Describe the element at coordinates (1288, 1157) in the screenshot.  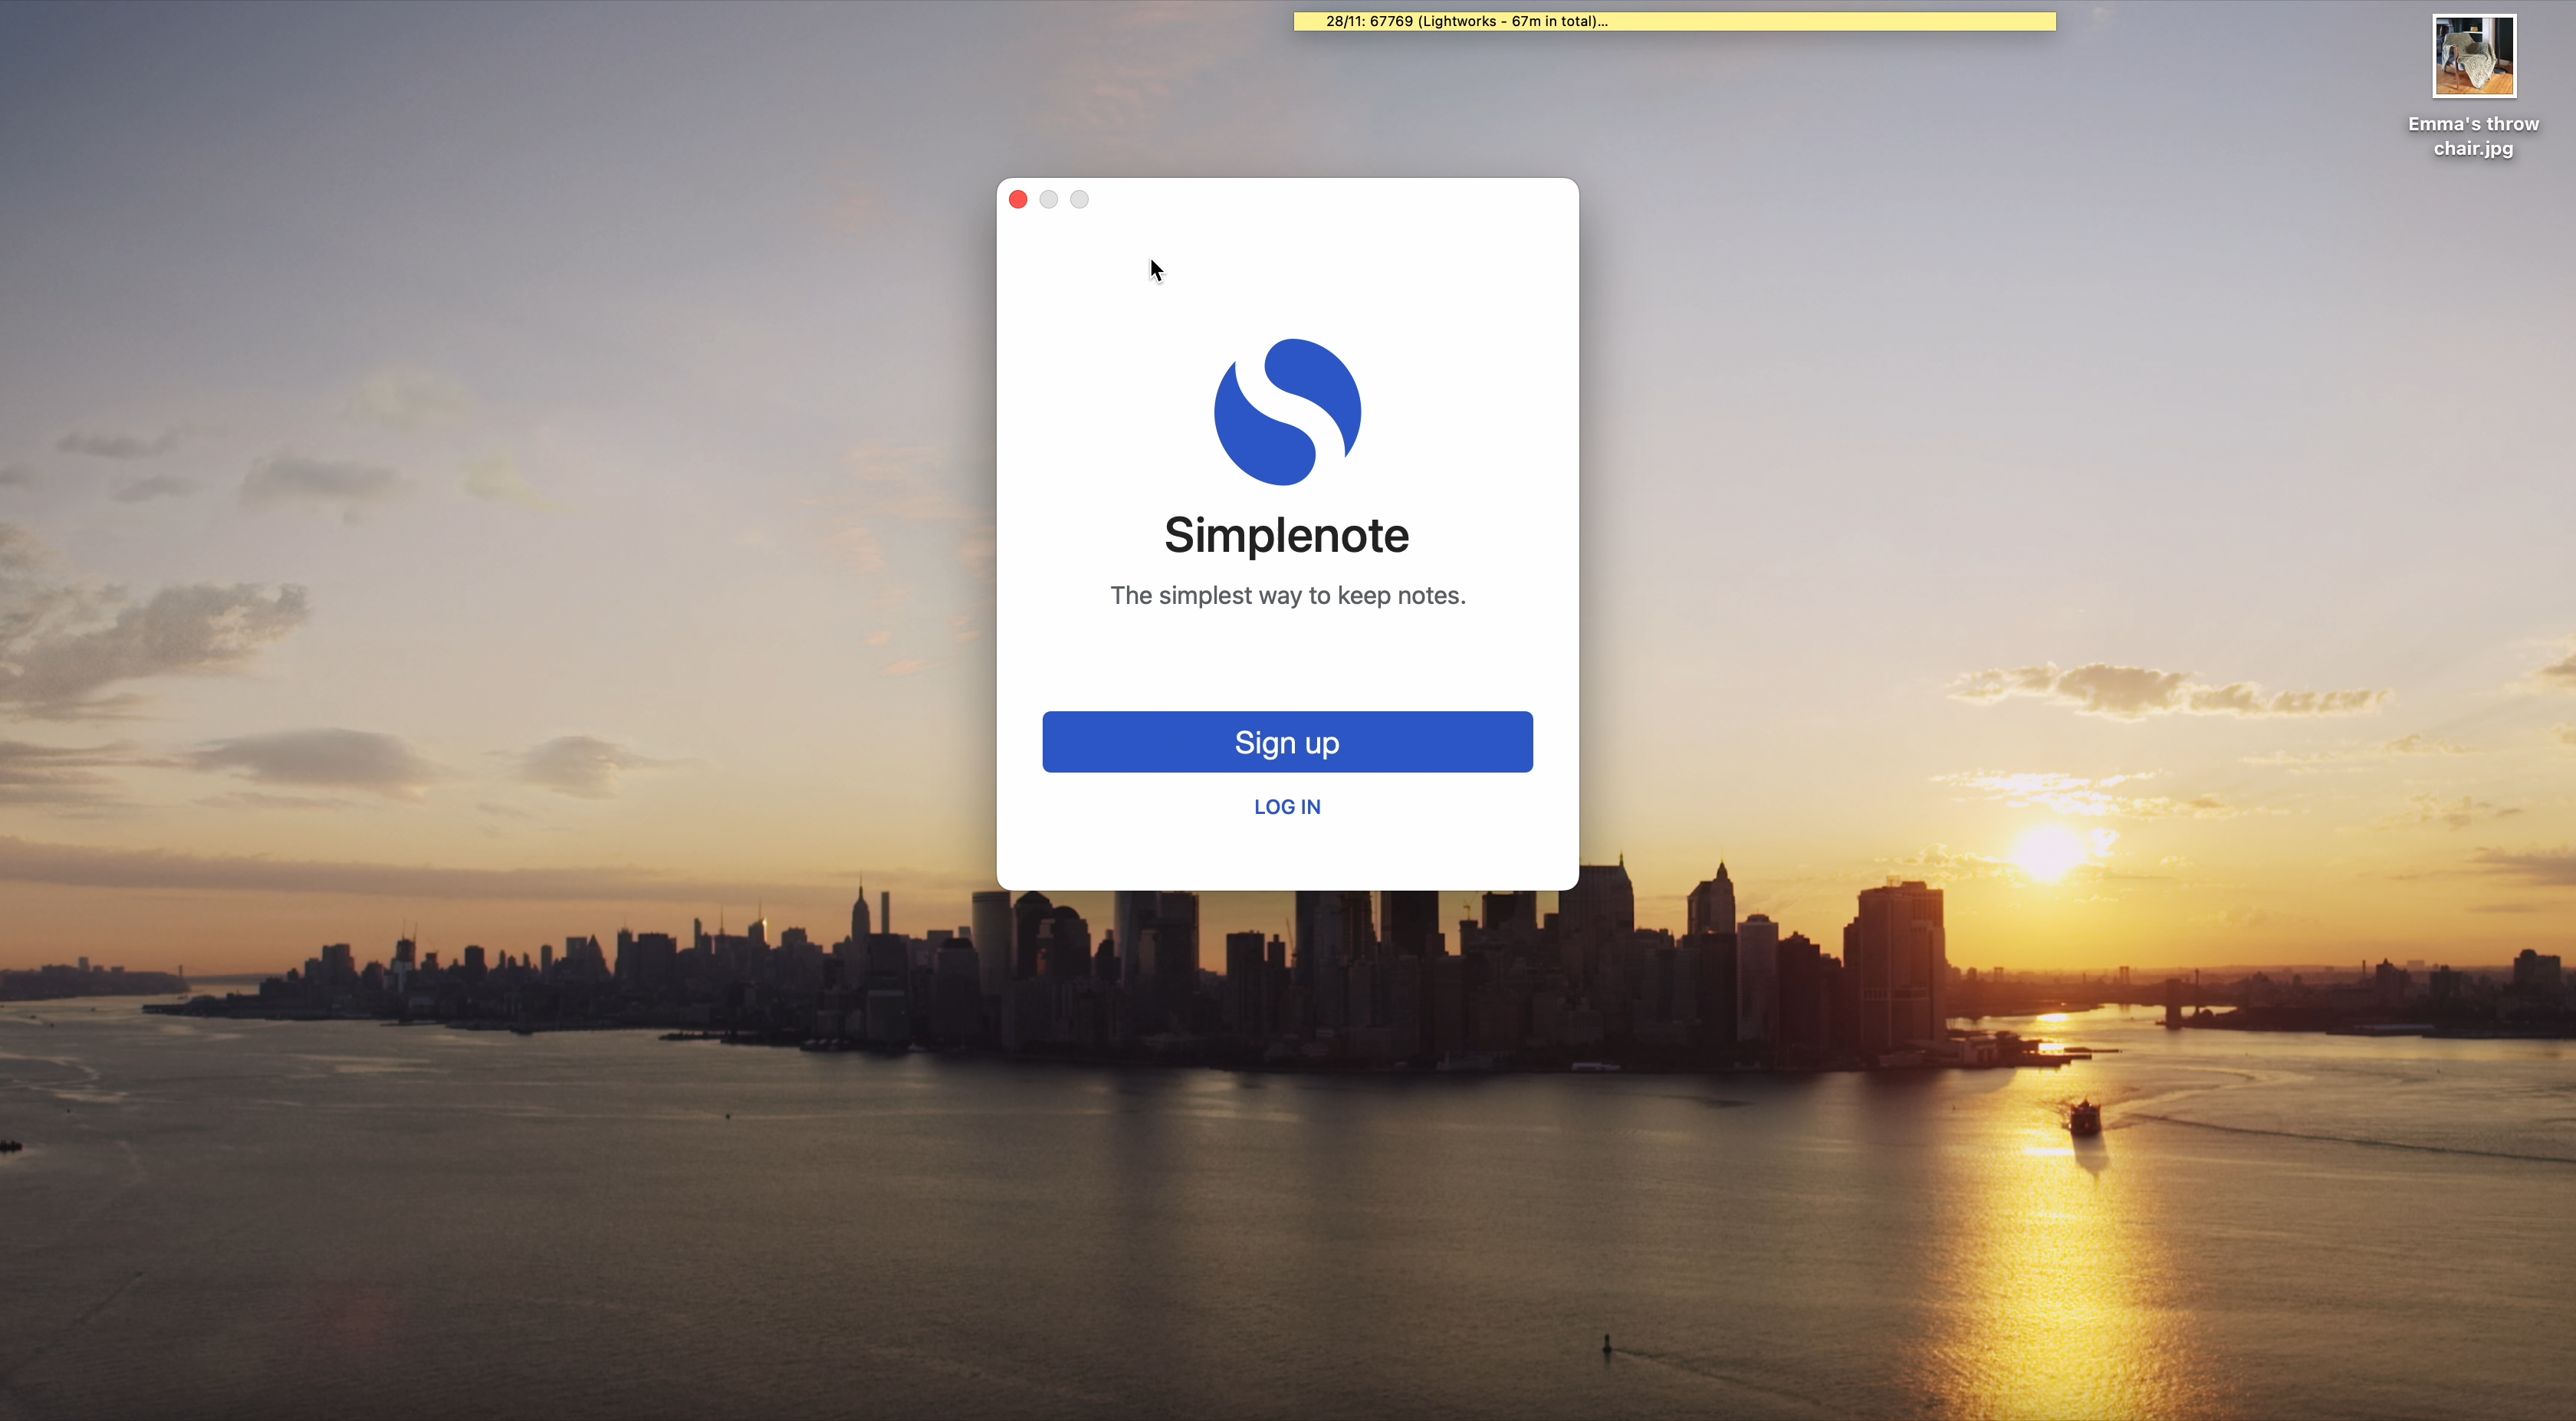
I see `background` at that location.